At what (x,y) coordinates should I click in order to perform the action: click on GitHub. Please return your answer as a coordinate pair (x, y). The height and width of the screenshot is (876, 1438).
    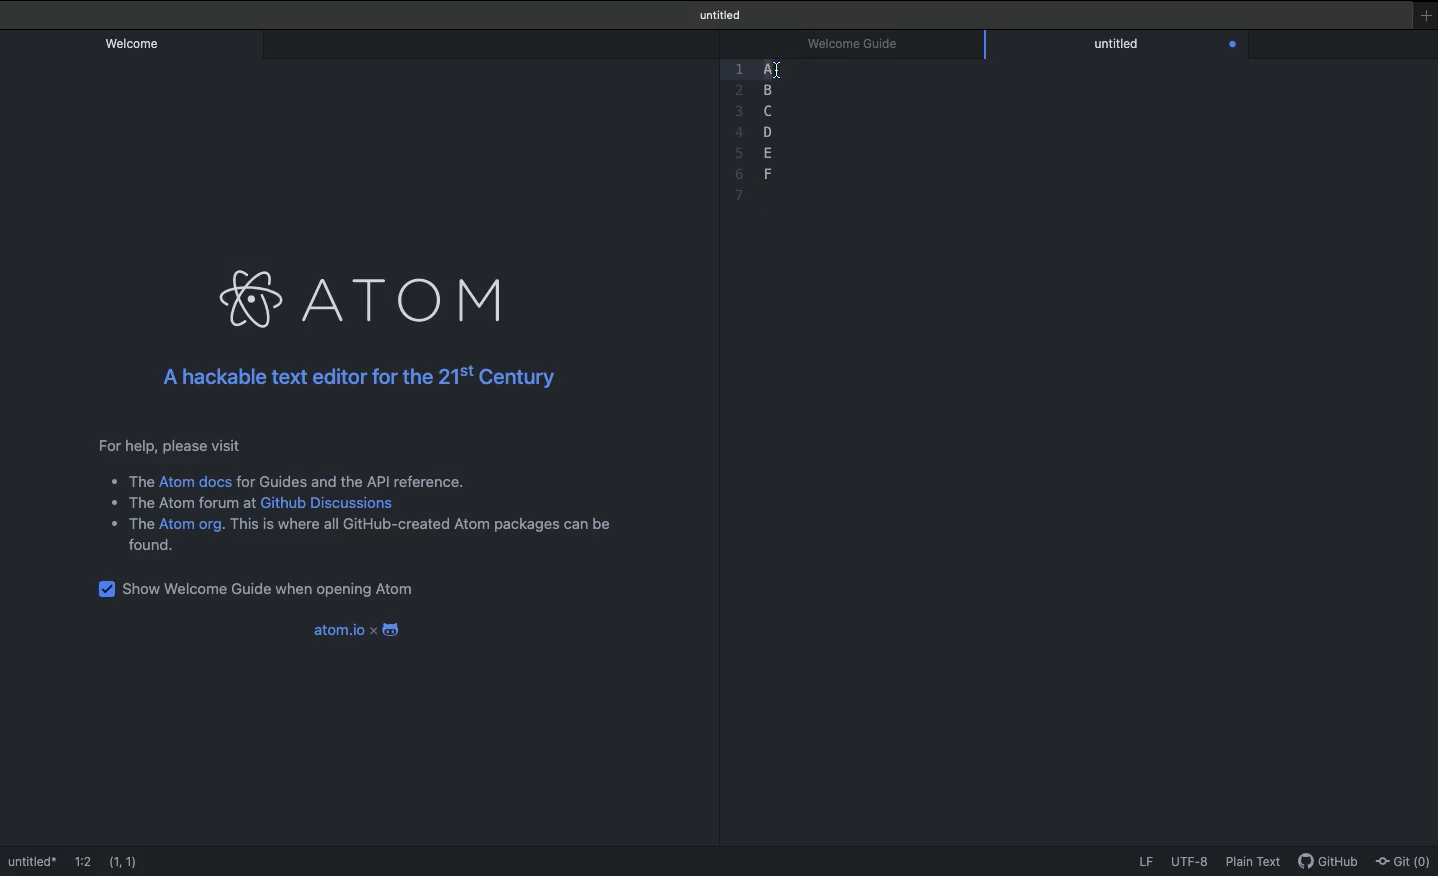
    Looking at the image, I should click on (1329, 865).